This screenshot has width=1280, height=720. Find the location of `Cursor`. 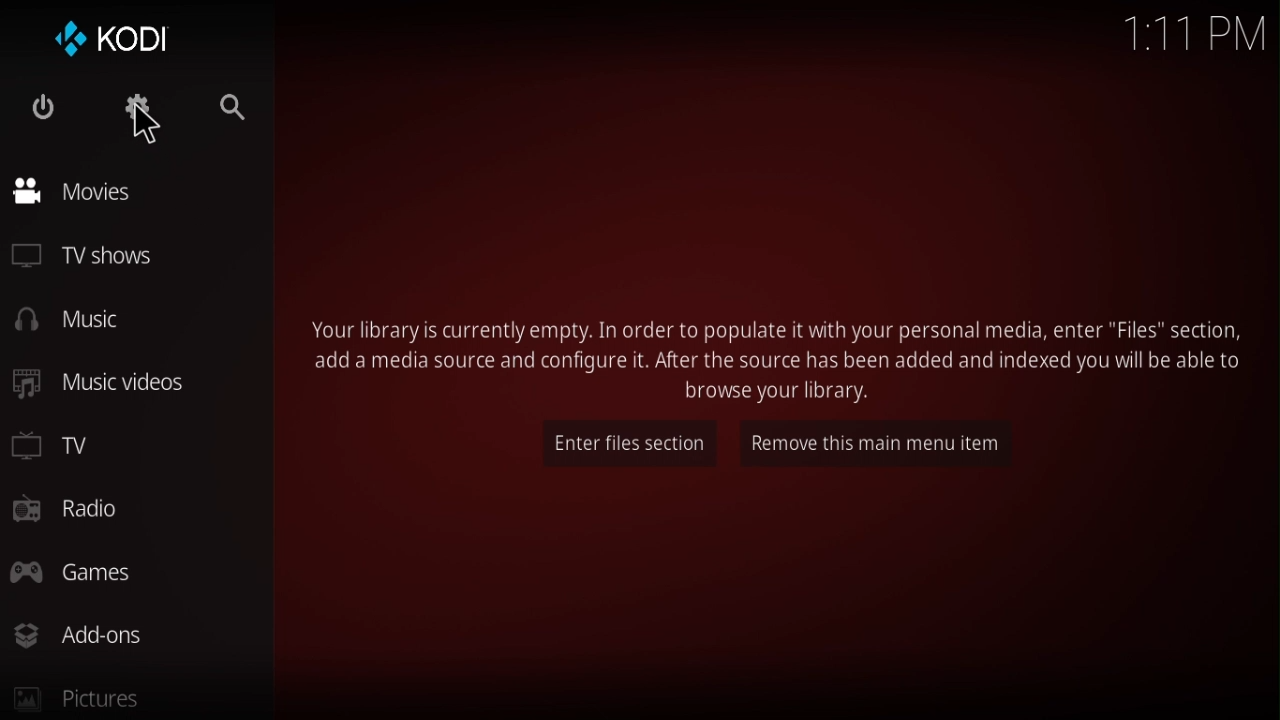

Cursor is located at coordinates (148, 124).